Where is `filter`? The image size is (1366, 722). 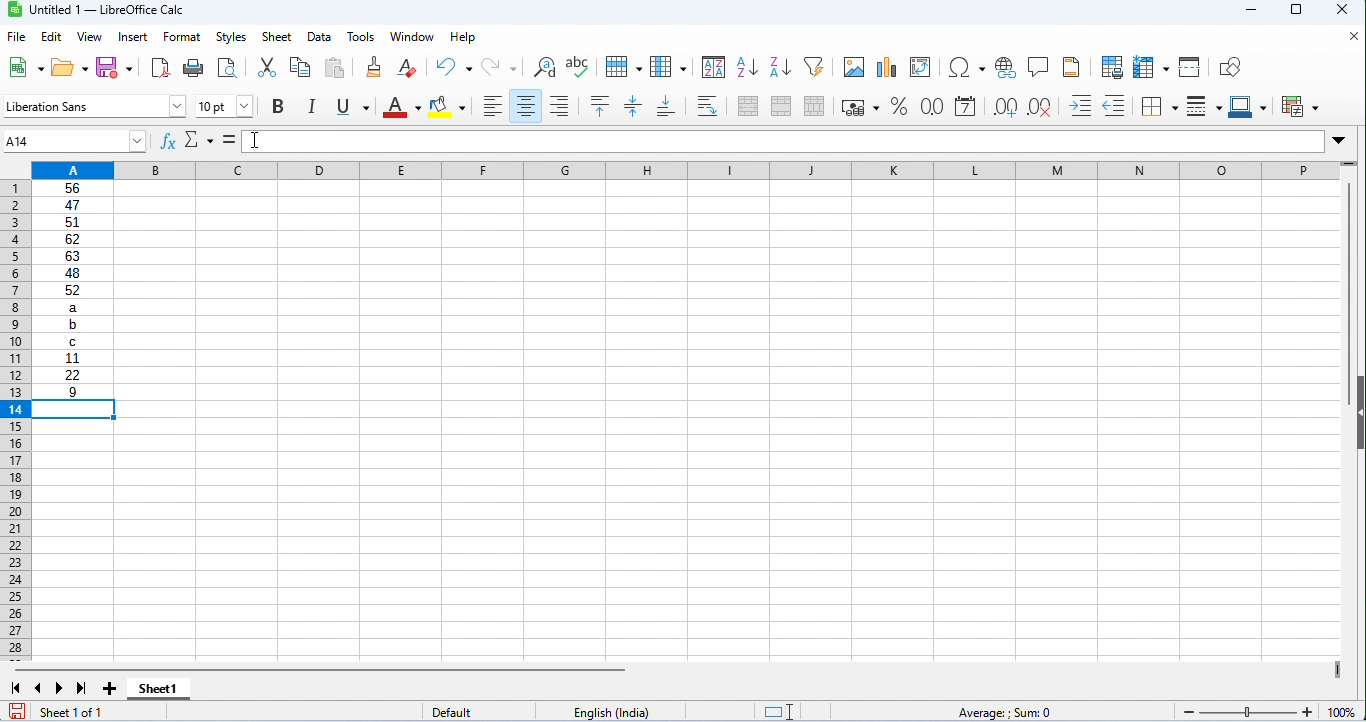
filter is located at coordinates (814, 66).